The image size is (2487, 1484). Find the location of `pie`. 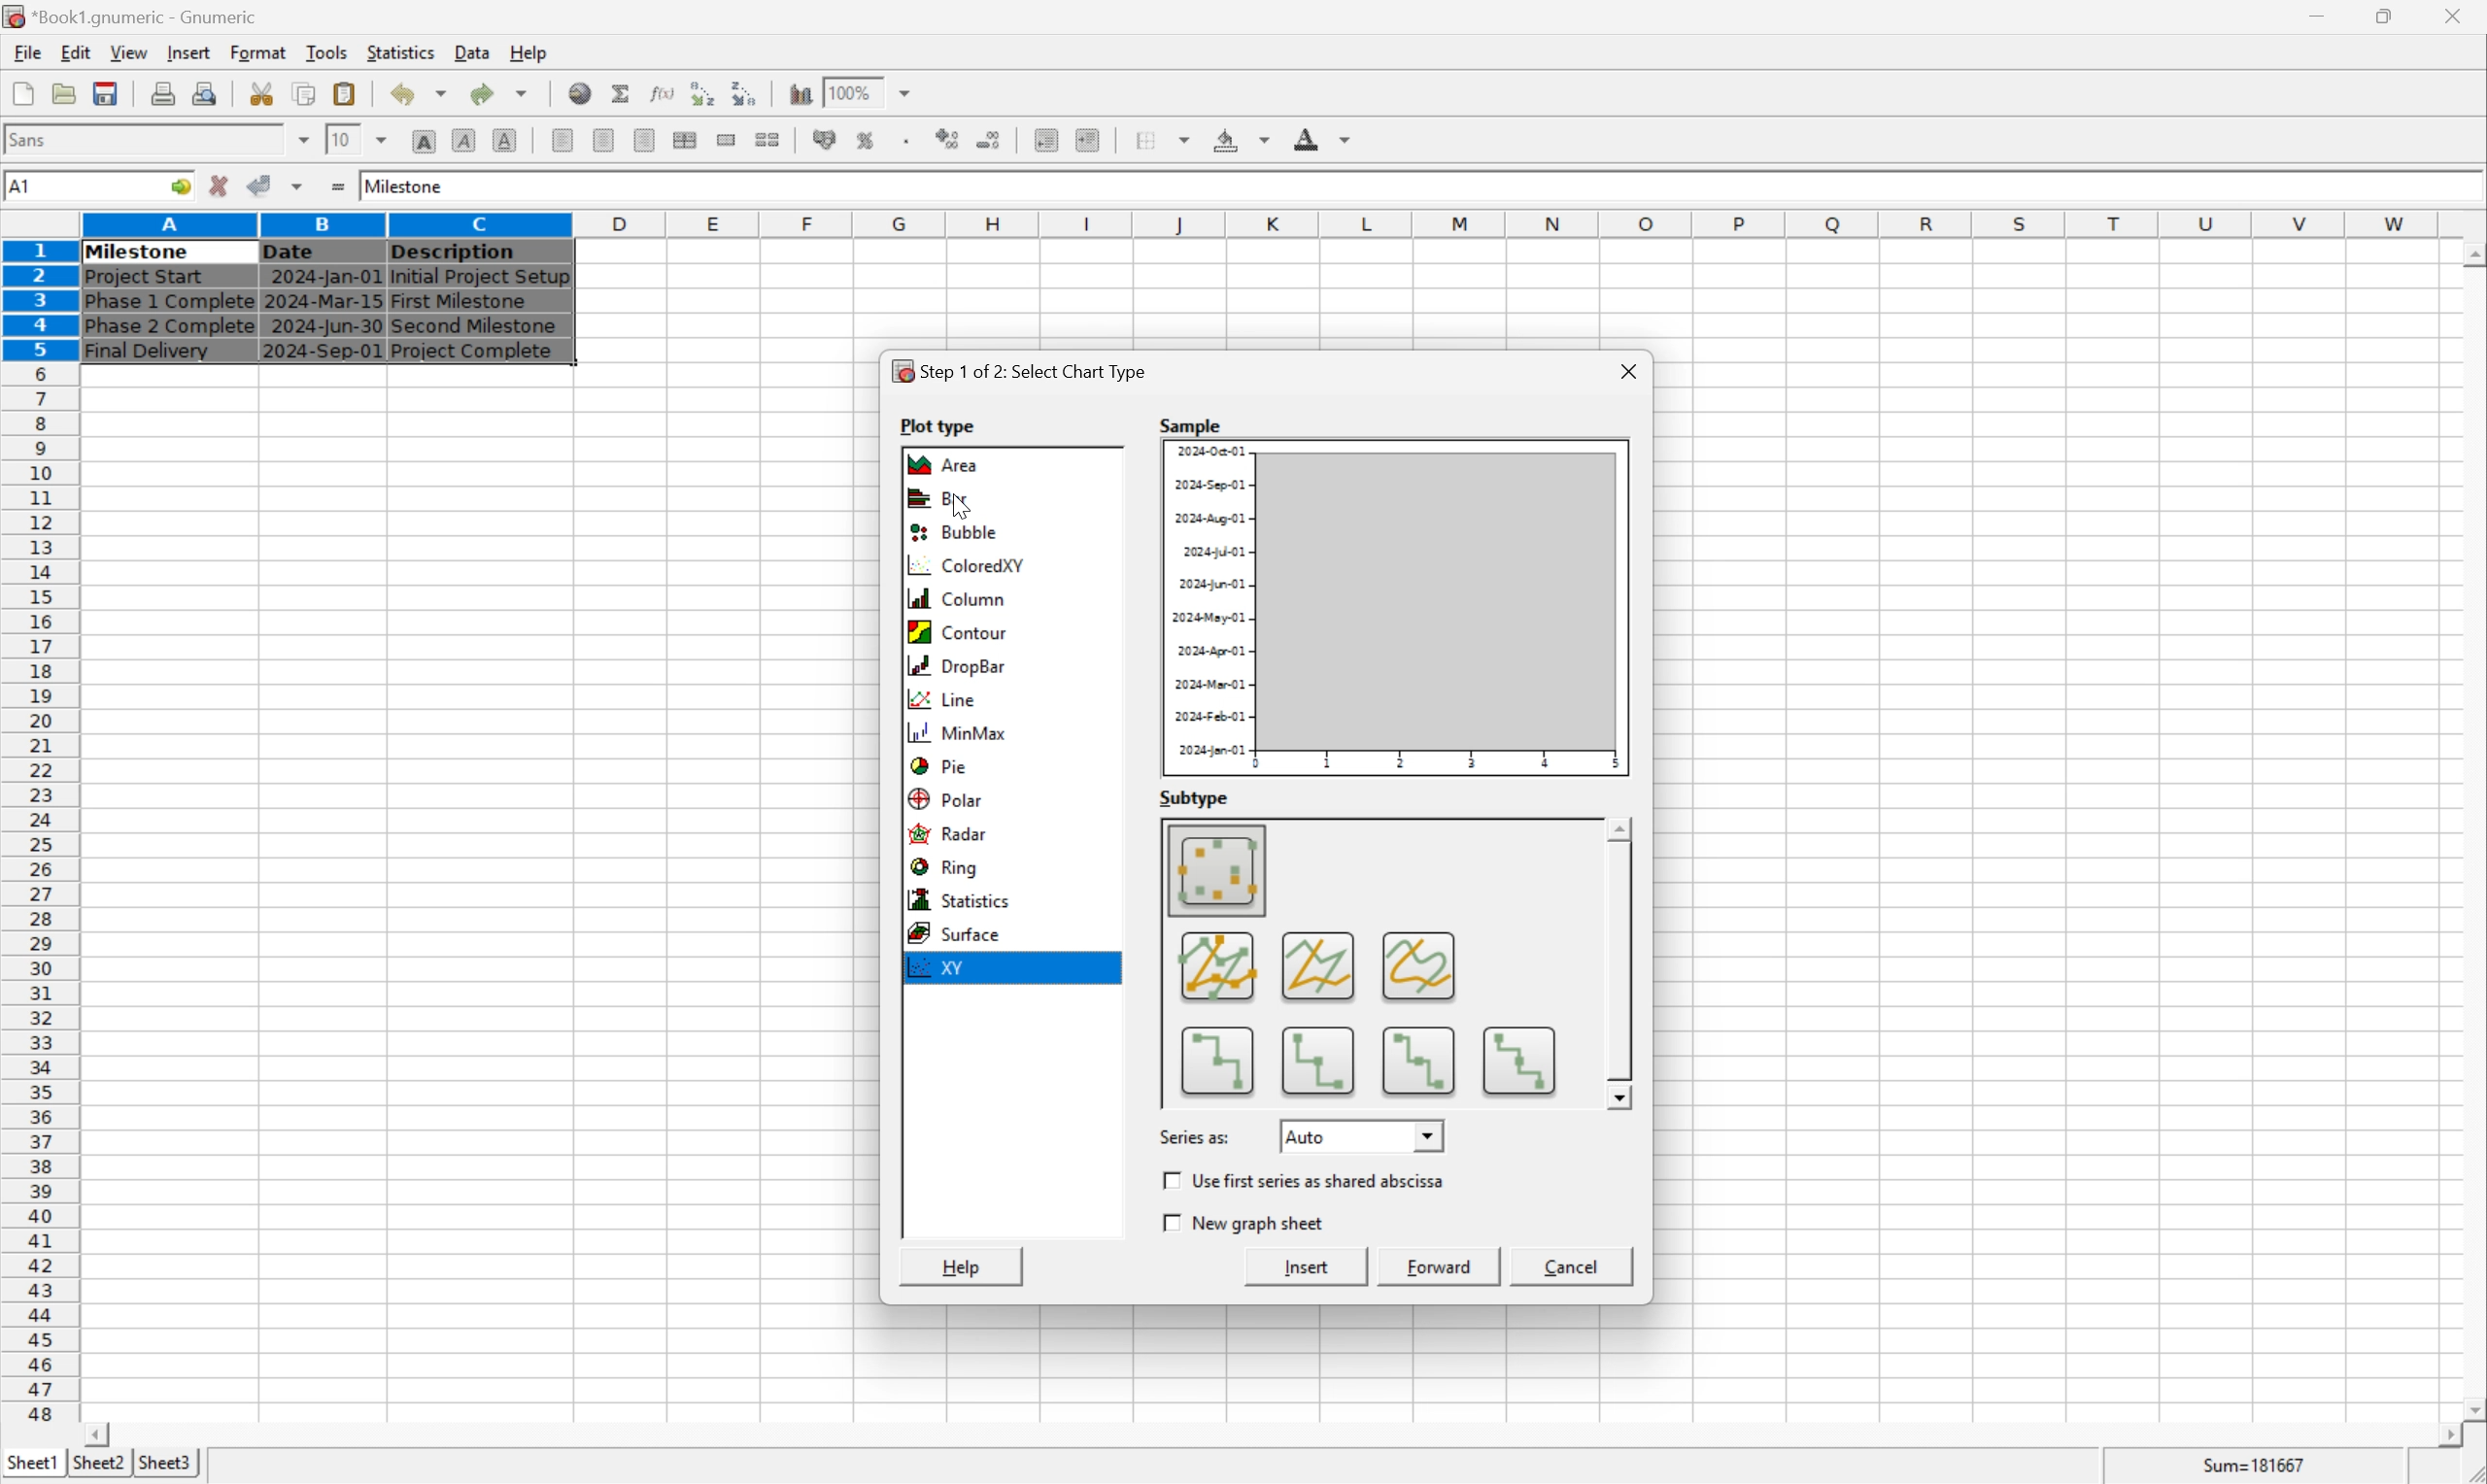

pie is located at coordinates (937, 763).